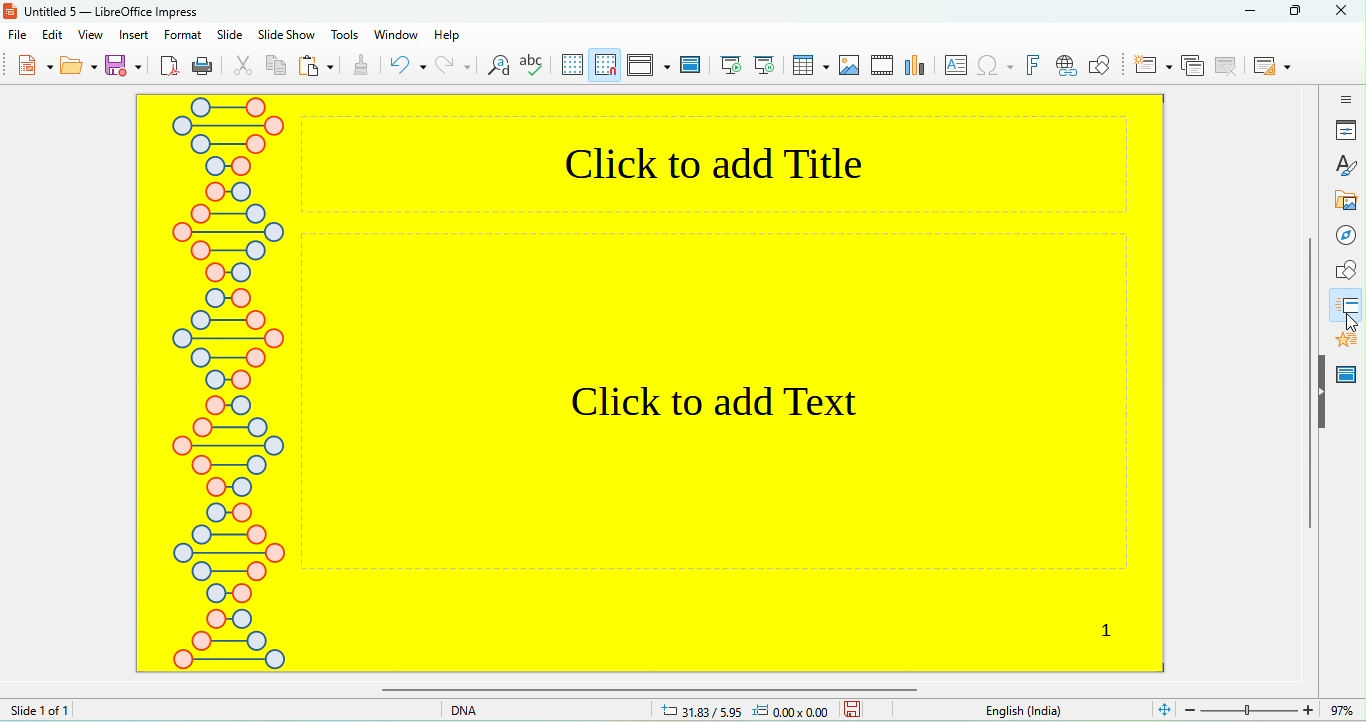 This screenshot has height=722, width=1366. I want to click on cursor movement, so click(1346, 326).